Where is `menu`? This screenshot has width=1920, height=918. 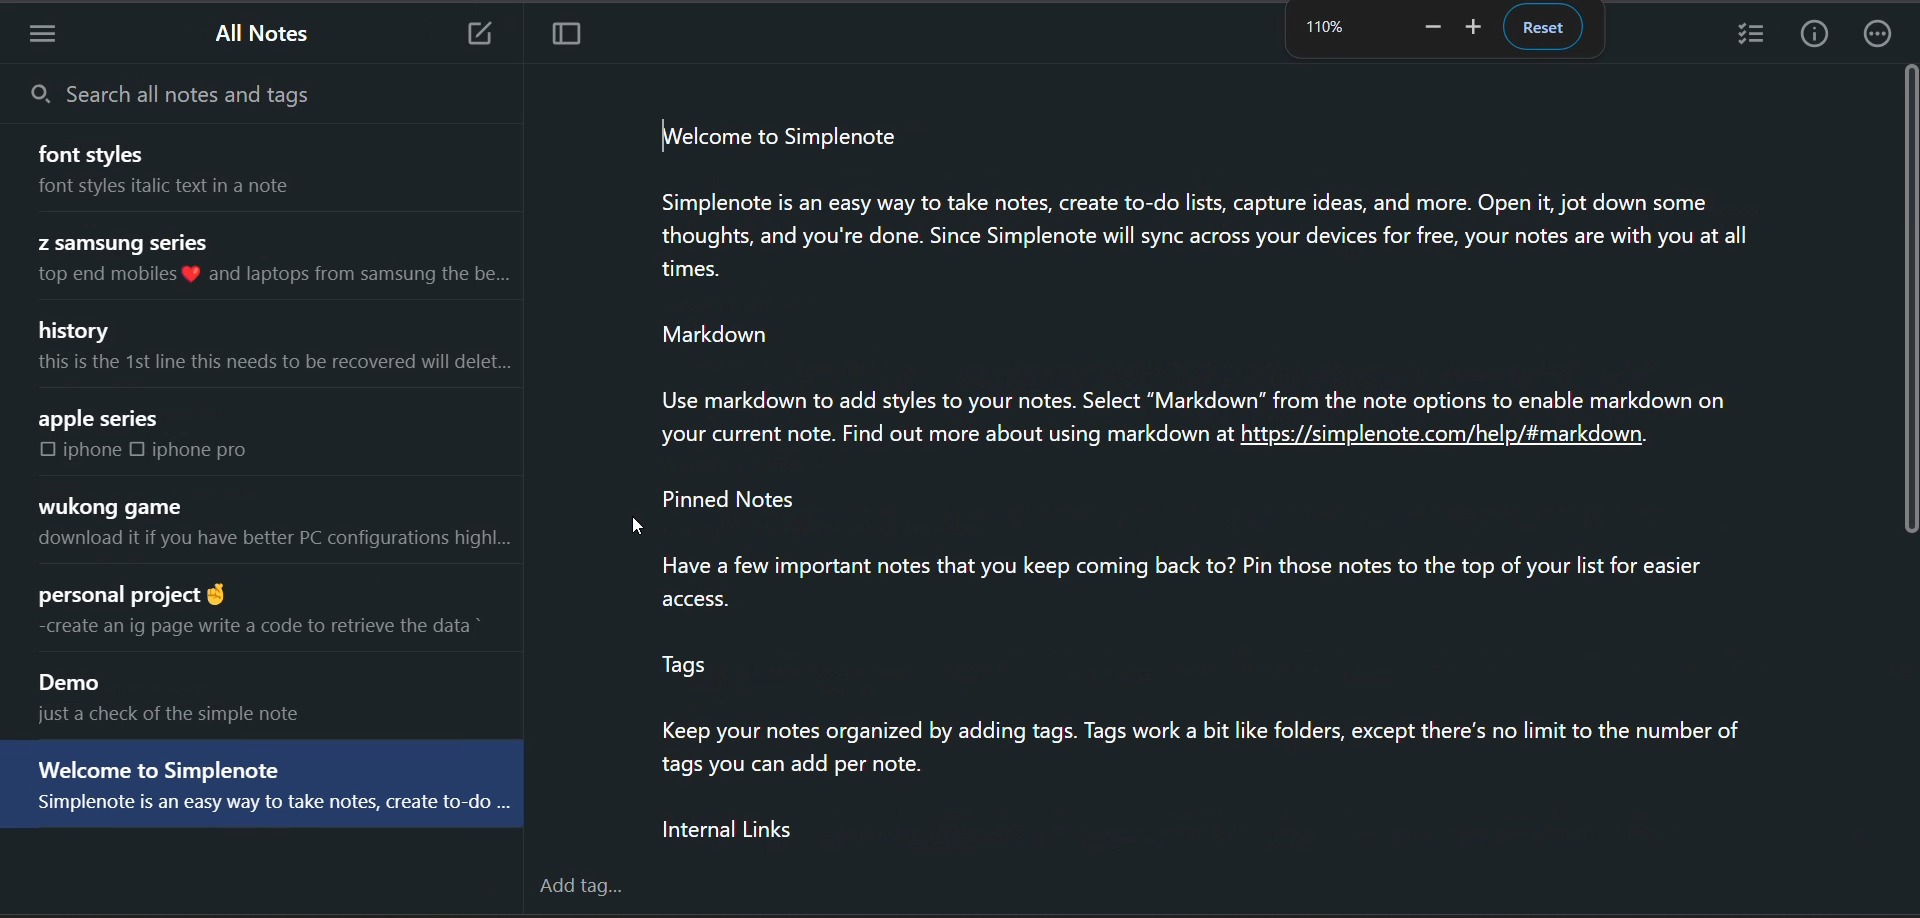
menu is located at coordinates (53, 30).